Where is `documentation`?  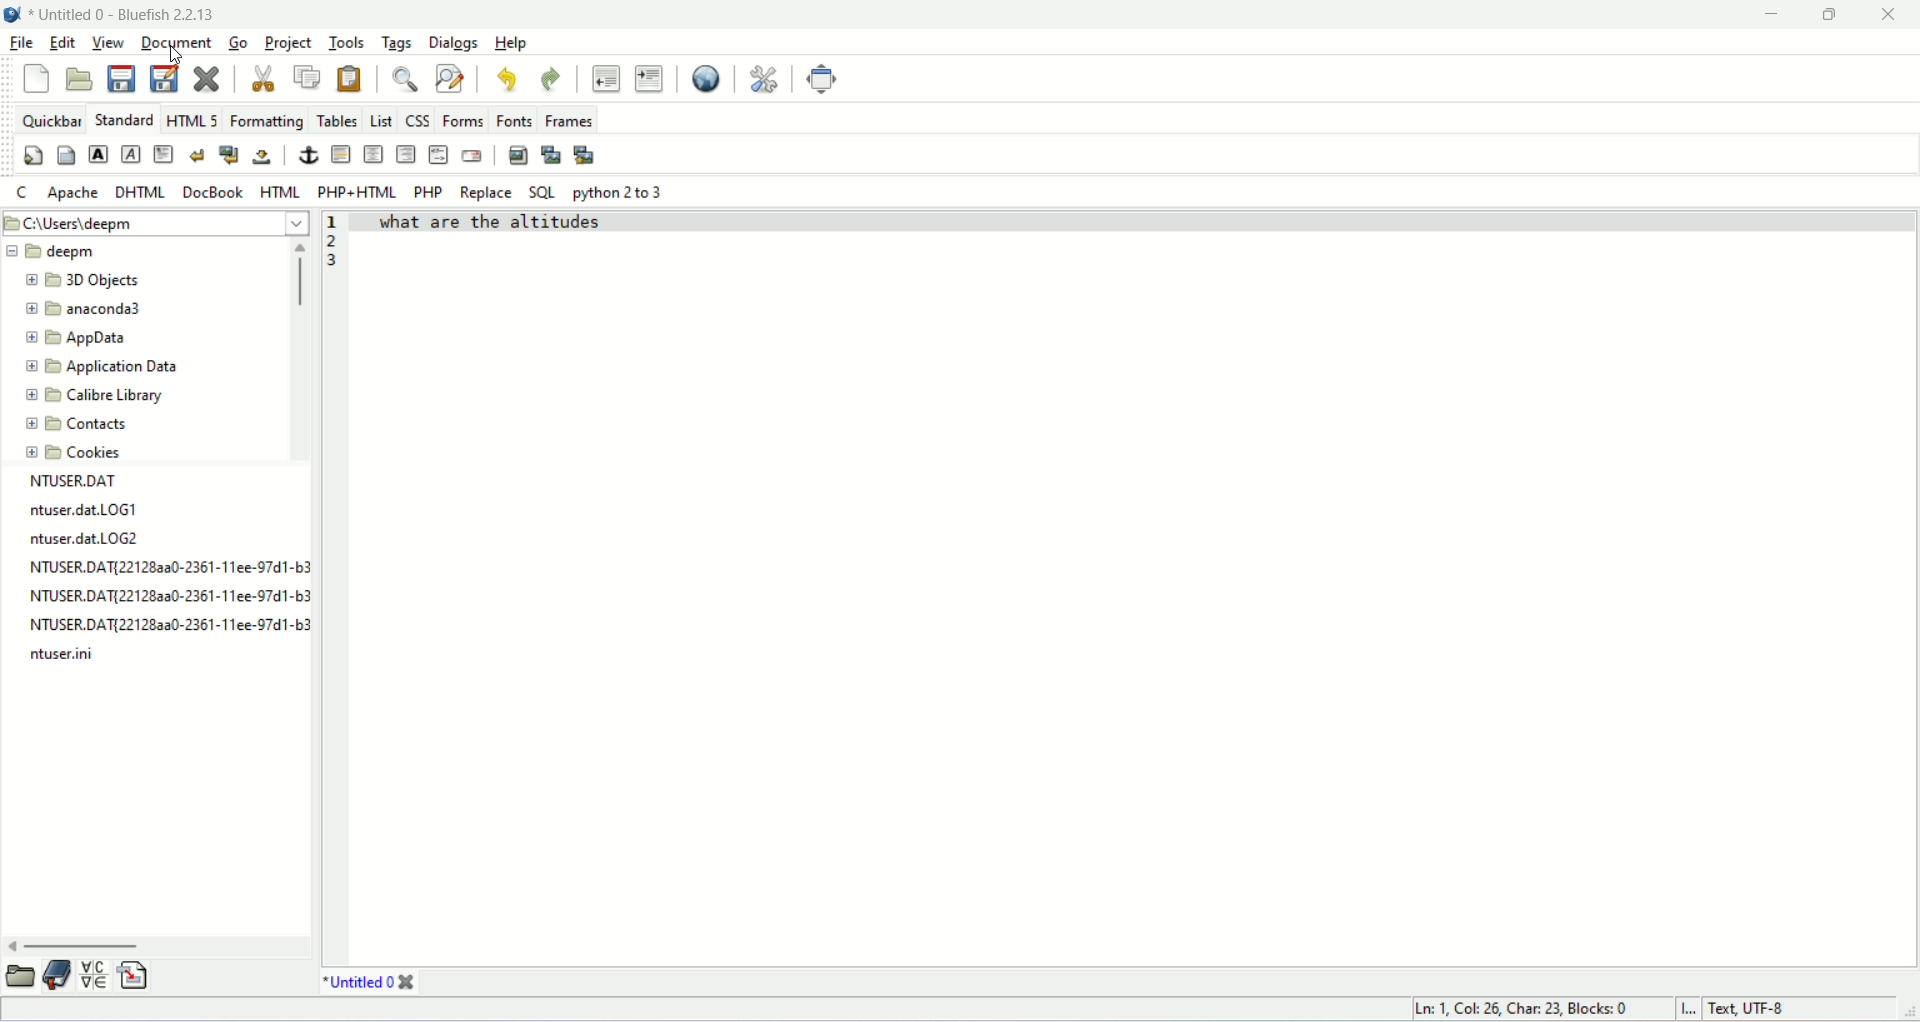 documentation is located at coordinates (55, 976).